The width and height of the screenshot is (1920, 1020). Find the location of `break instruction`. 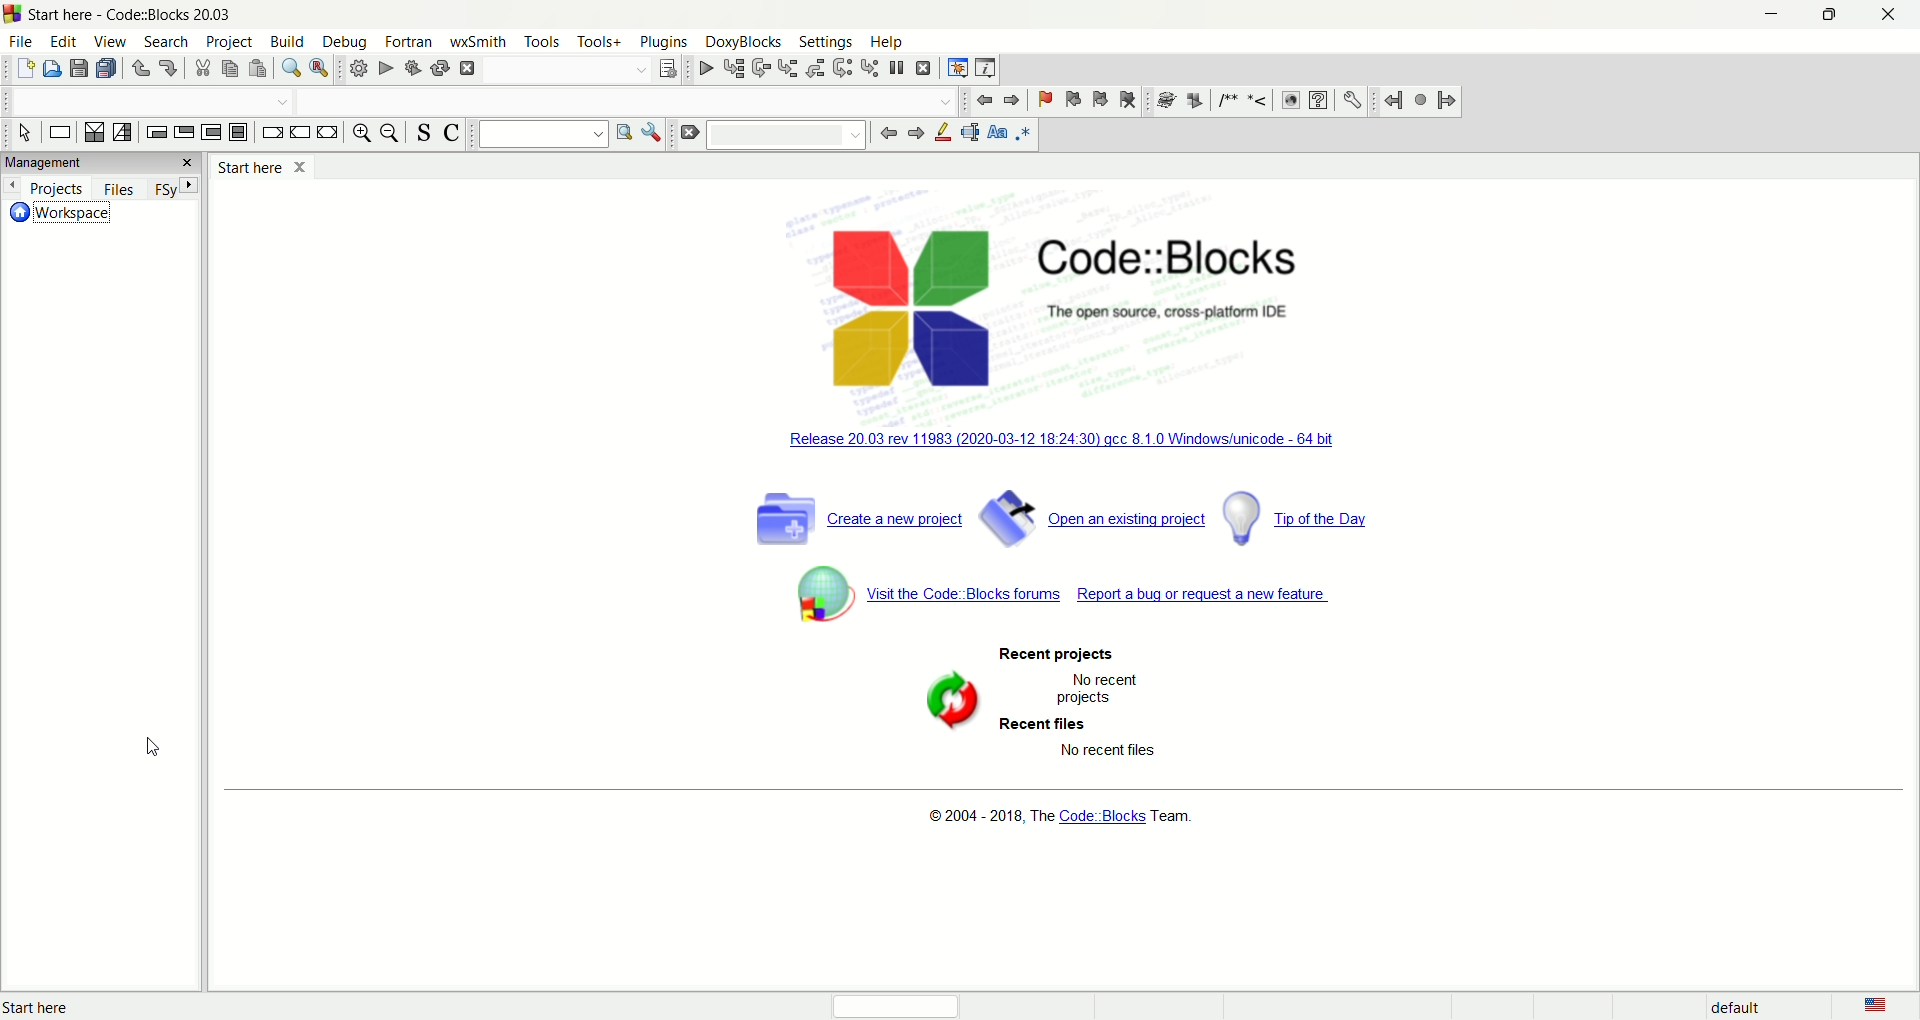

break instruction is located at coordinates (272, 132).